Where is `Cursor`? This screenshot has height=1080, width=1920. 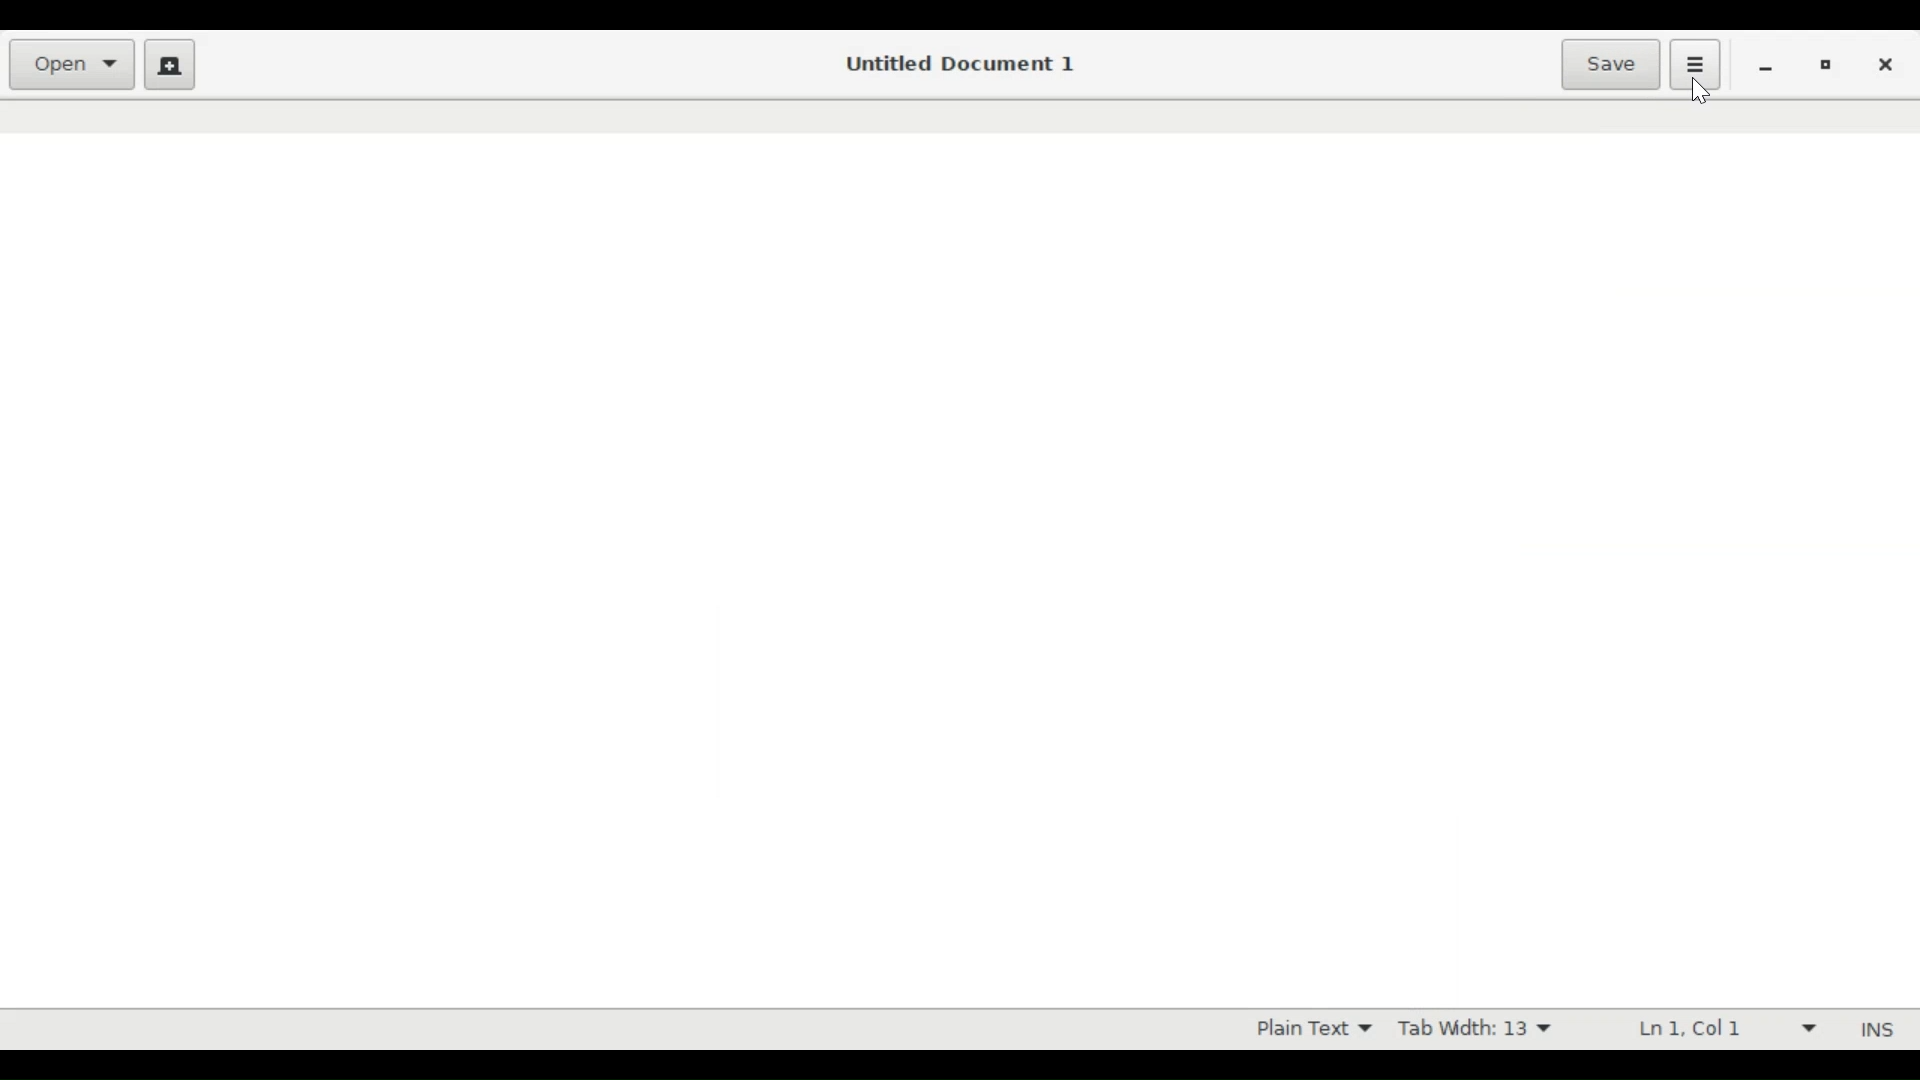 Cursor is located at coordinates (1697, 93).